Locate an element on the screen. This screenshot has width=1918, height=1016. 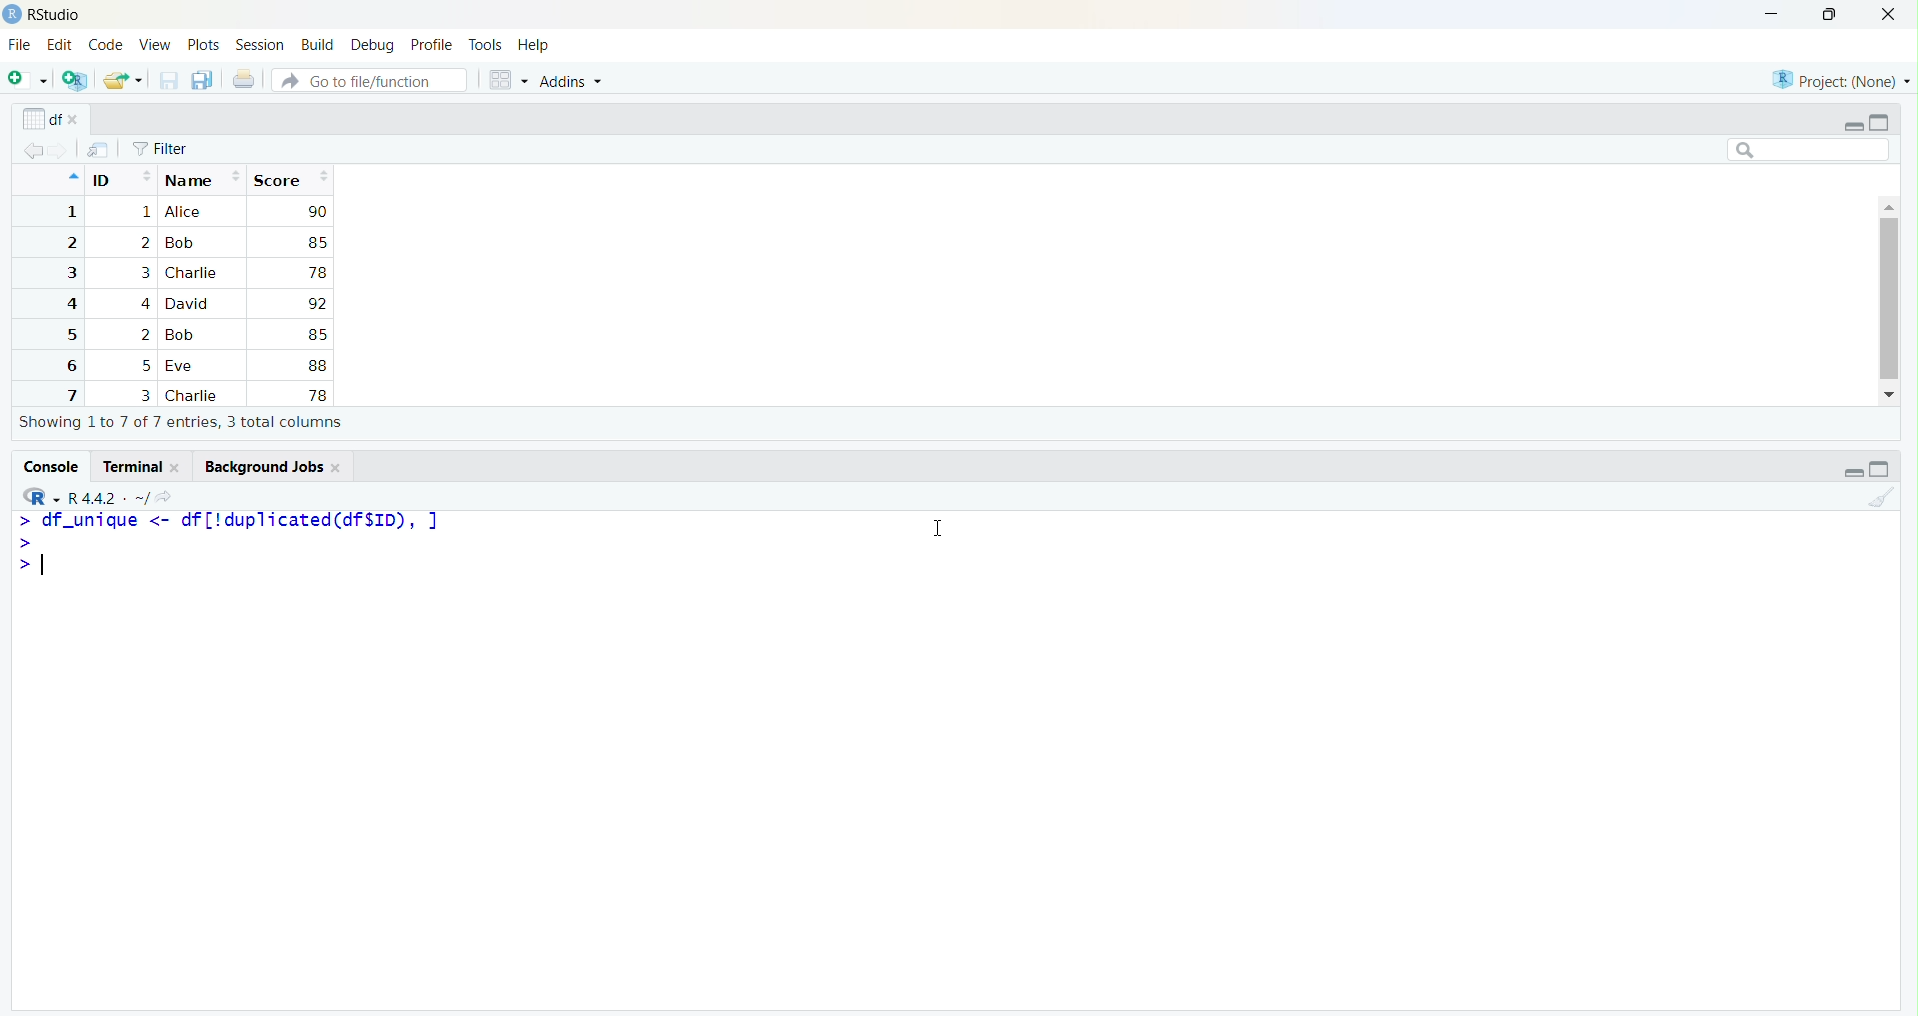
92 is located at coordinates (316, 304).